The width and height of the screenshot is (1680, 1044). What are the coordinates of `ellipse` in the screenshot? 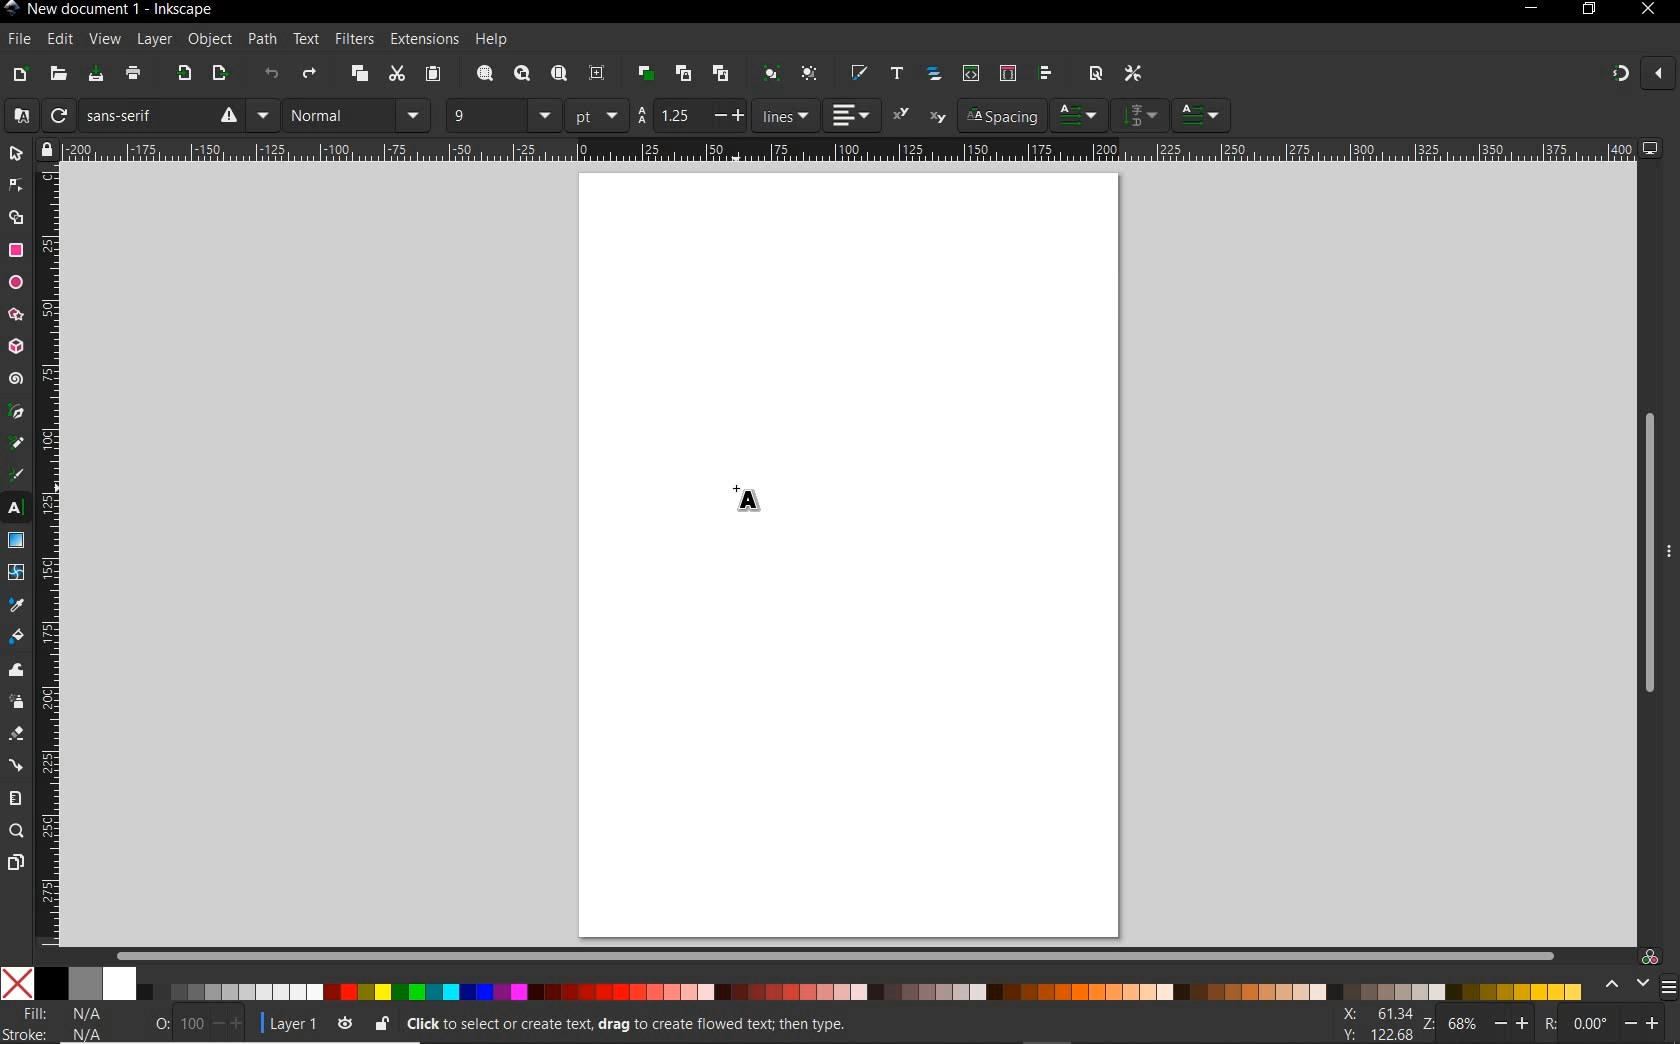 It's located at (16, 283).